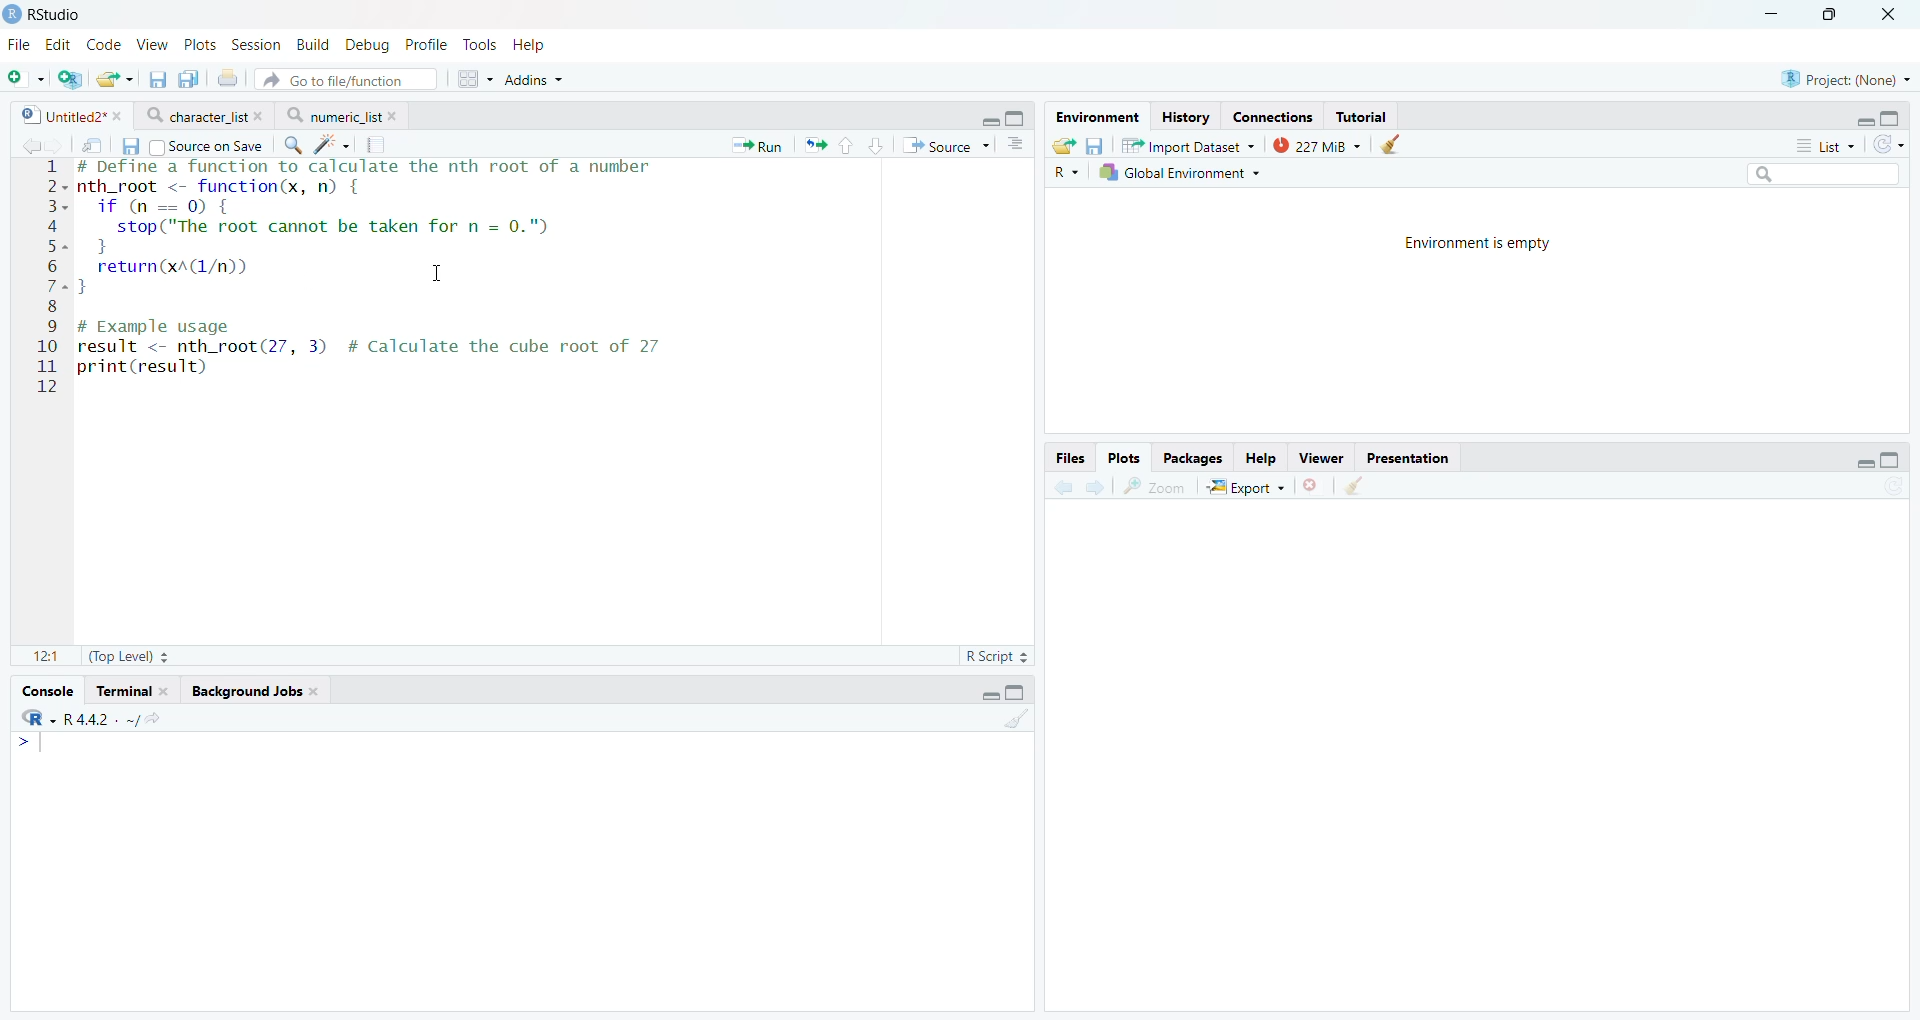 This screenshot has height=1020, width=1920. I want to click on Hide, so click(1864, 119).